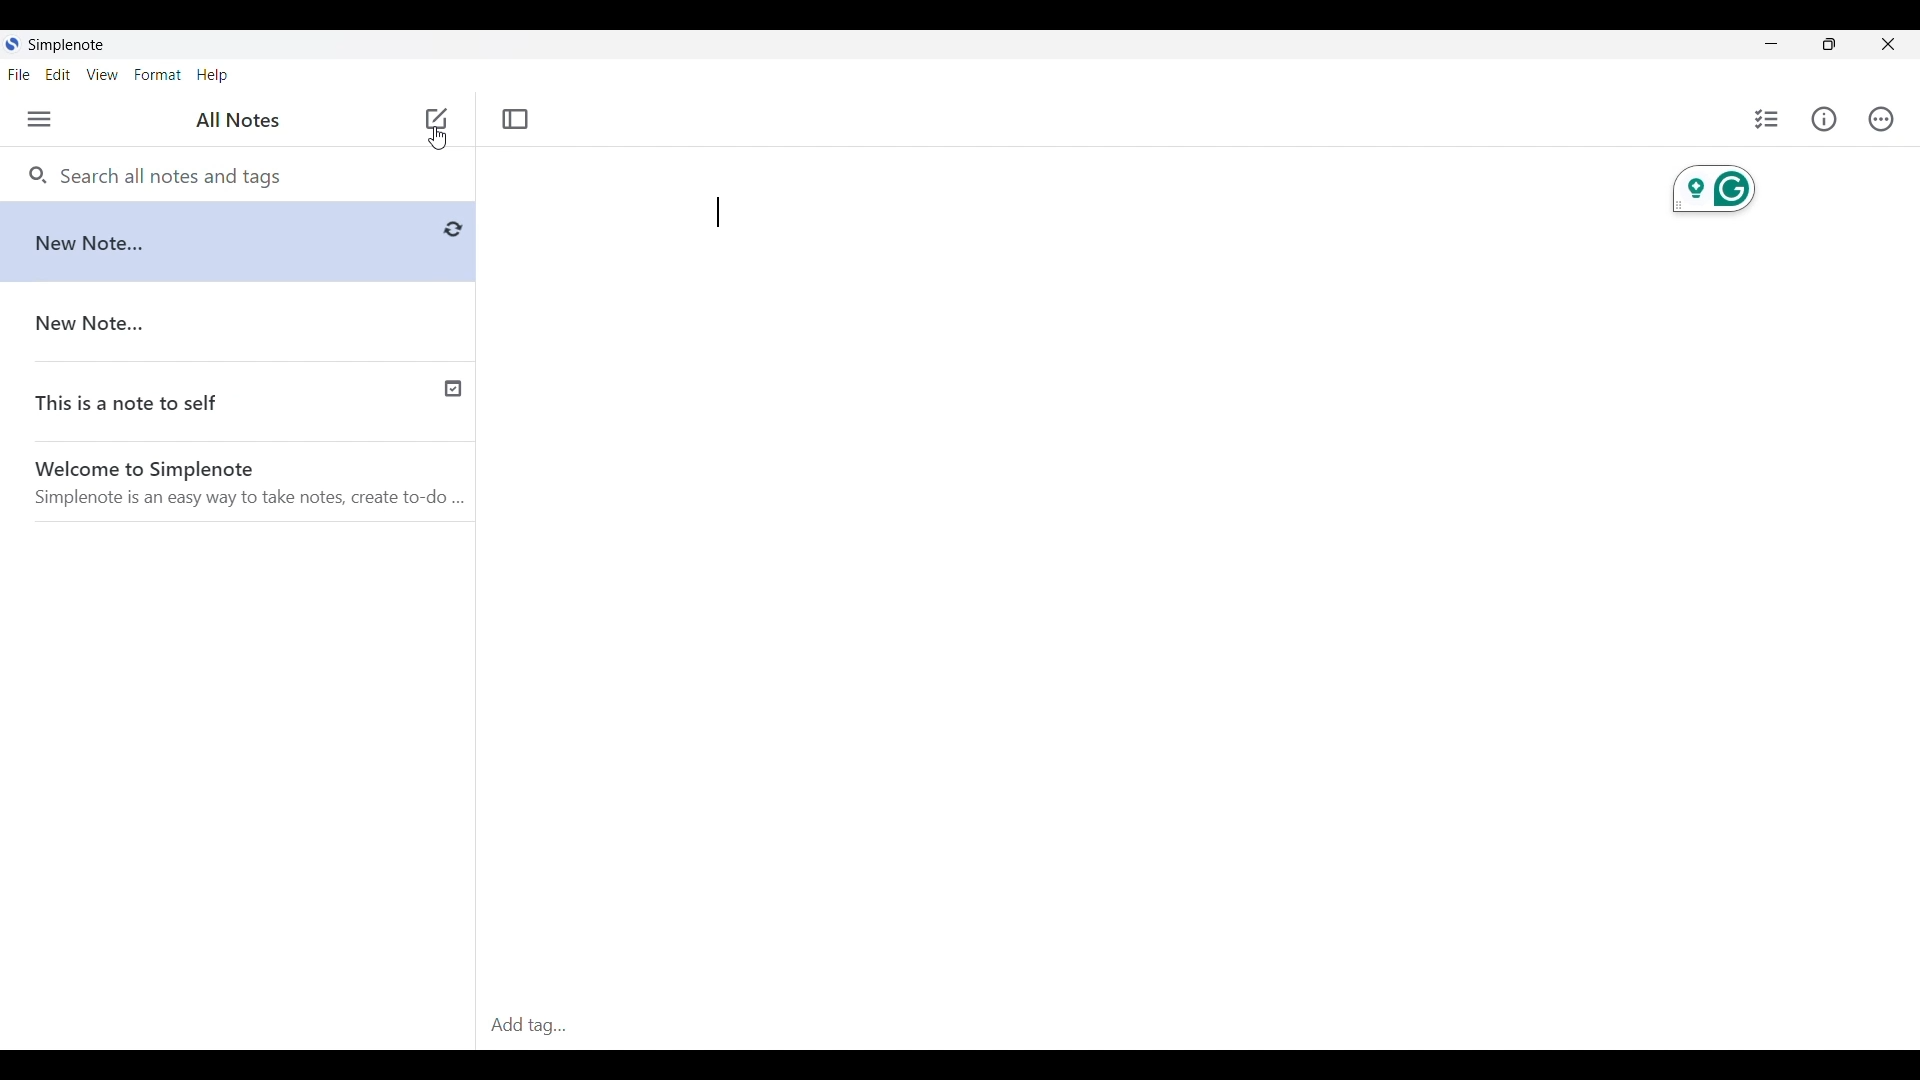 The image size is (1920, 1080). What do you see at coordinates (76, 44) in the screenshot?
I see `Simplenote (Software Logo and name)` at bounding box center [76, 44].